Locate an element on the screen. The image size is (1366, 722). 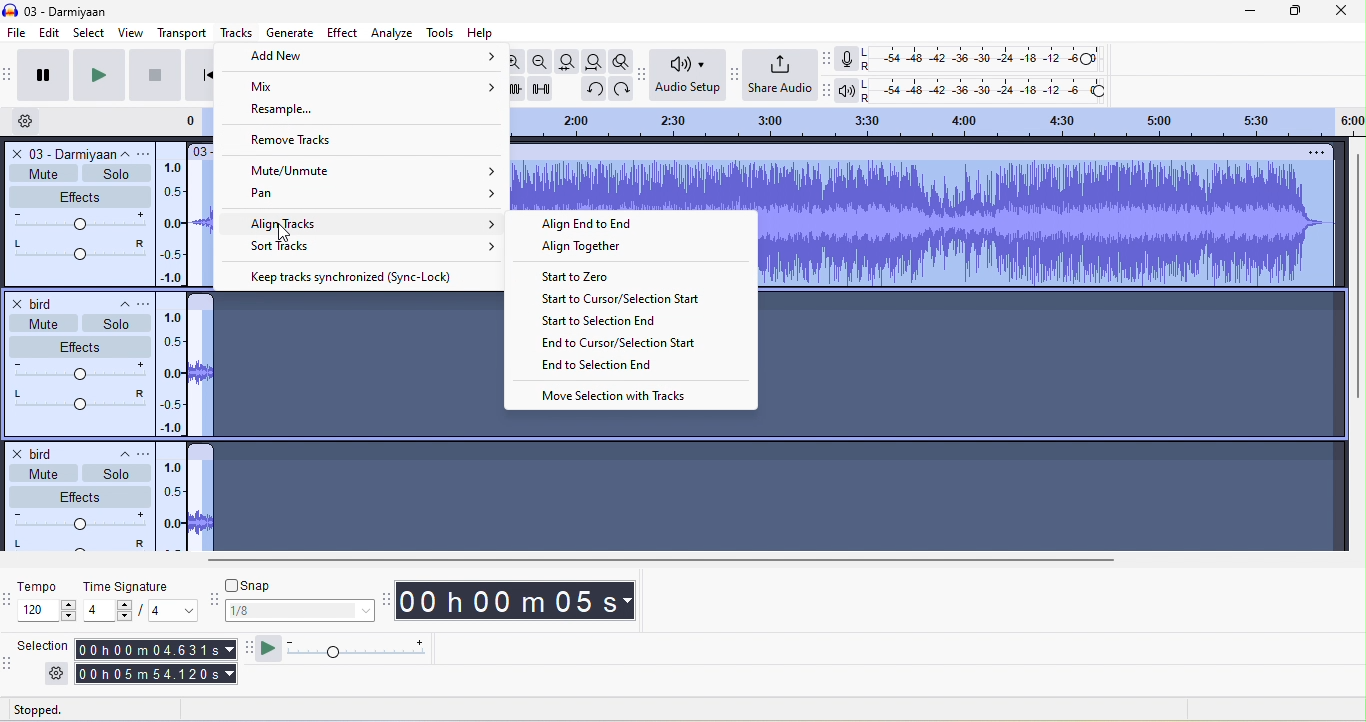
volume is located at coordinates (77, 373).